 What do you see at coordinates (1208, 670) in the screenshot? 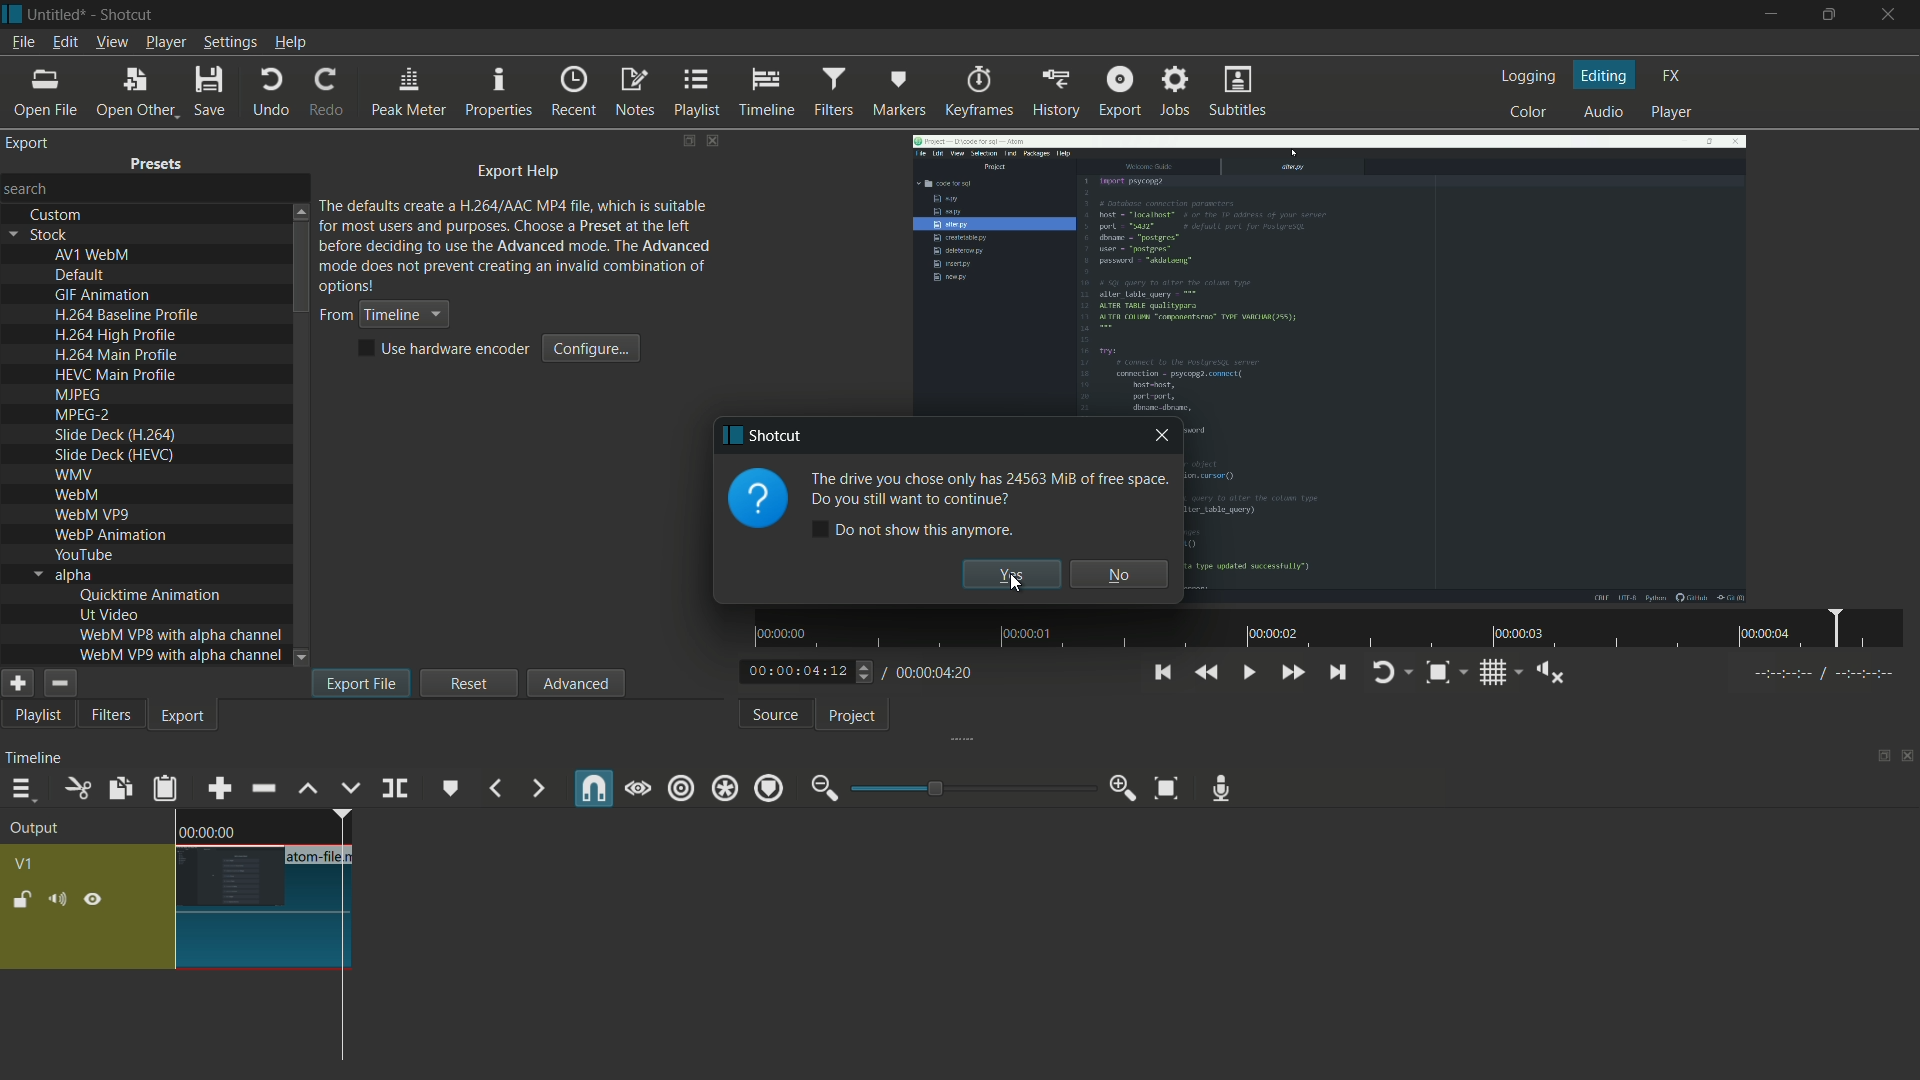
I see `quickly play backward` at bounding box center [1208, 670].